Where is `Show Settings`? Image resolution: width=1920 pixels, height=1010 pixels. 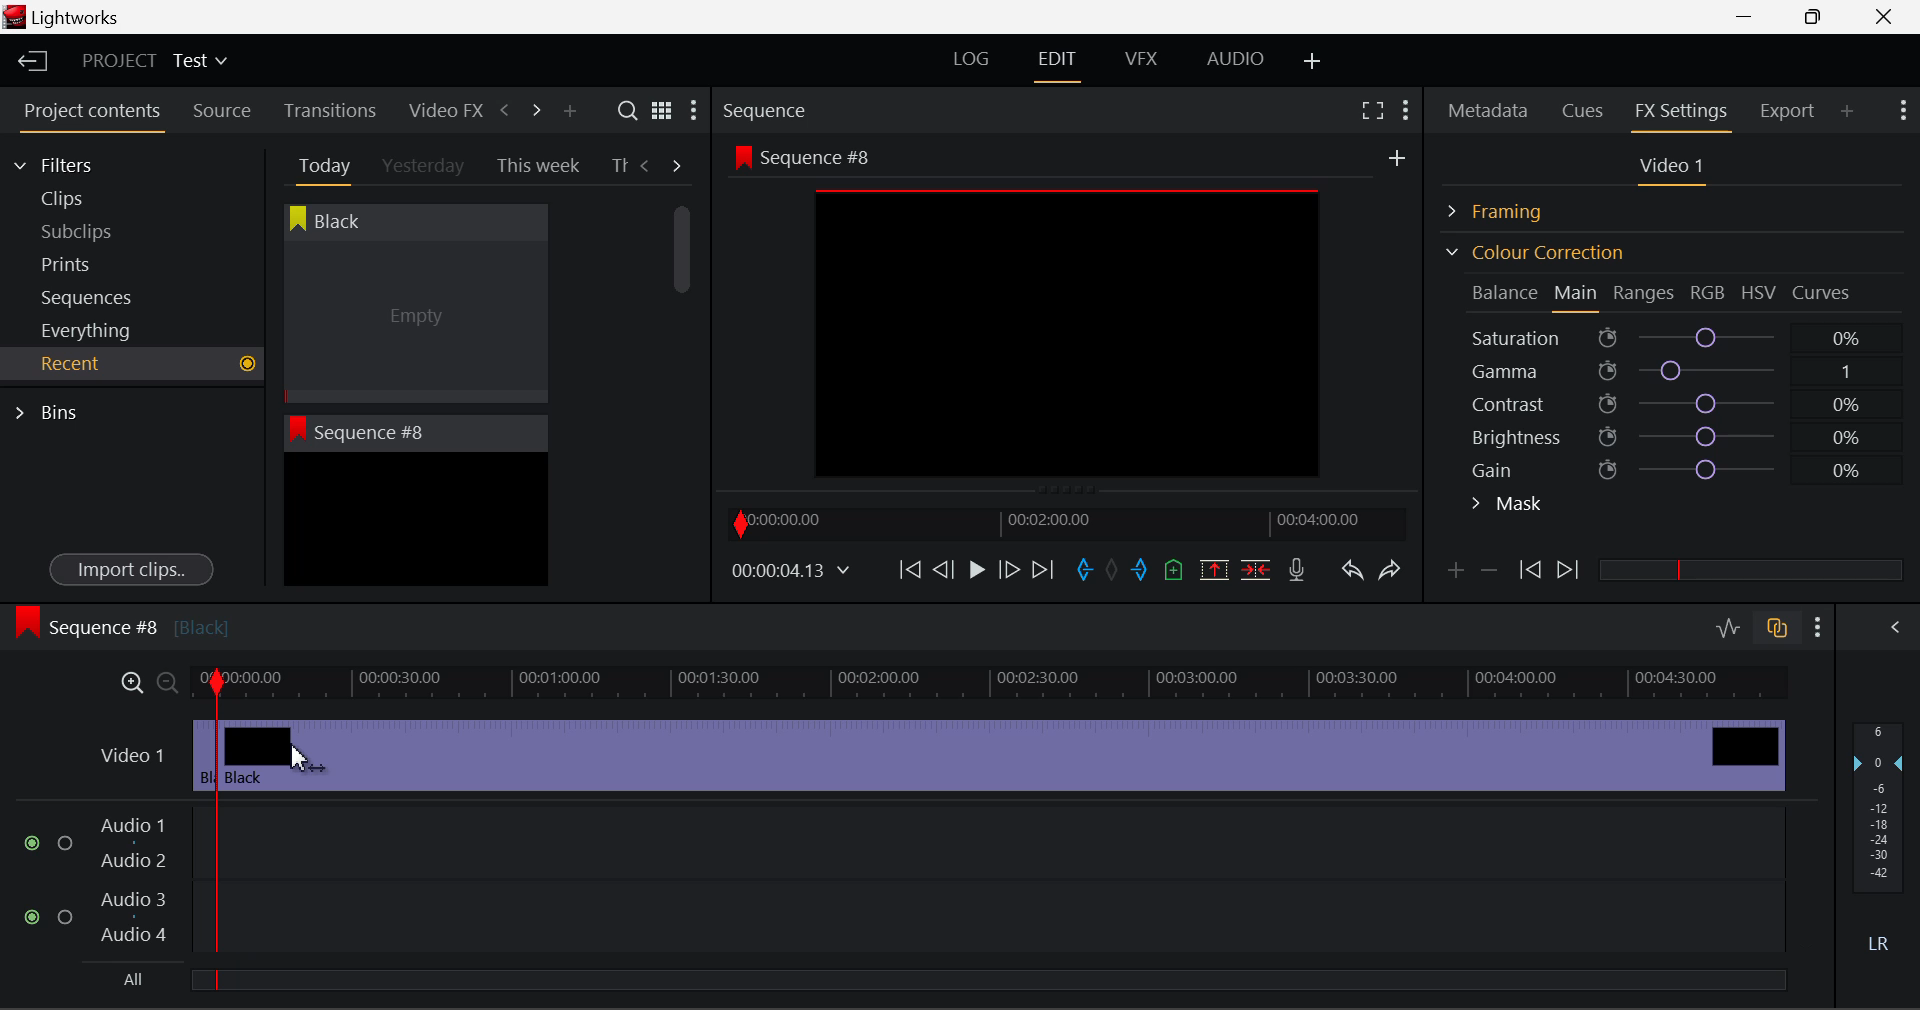 Show Settings is located at coordinates (1901, 108).